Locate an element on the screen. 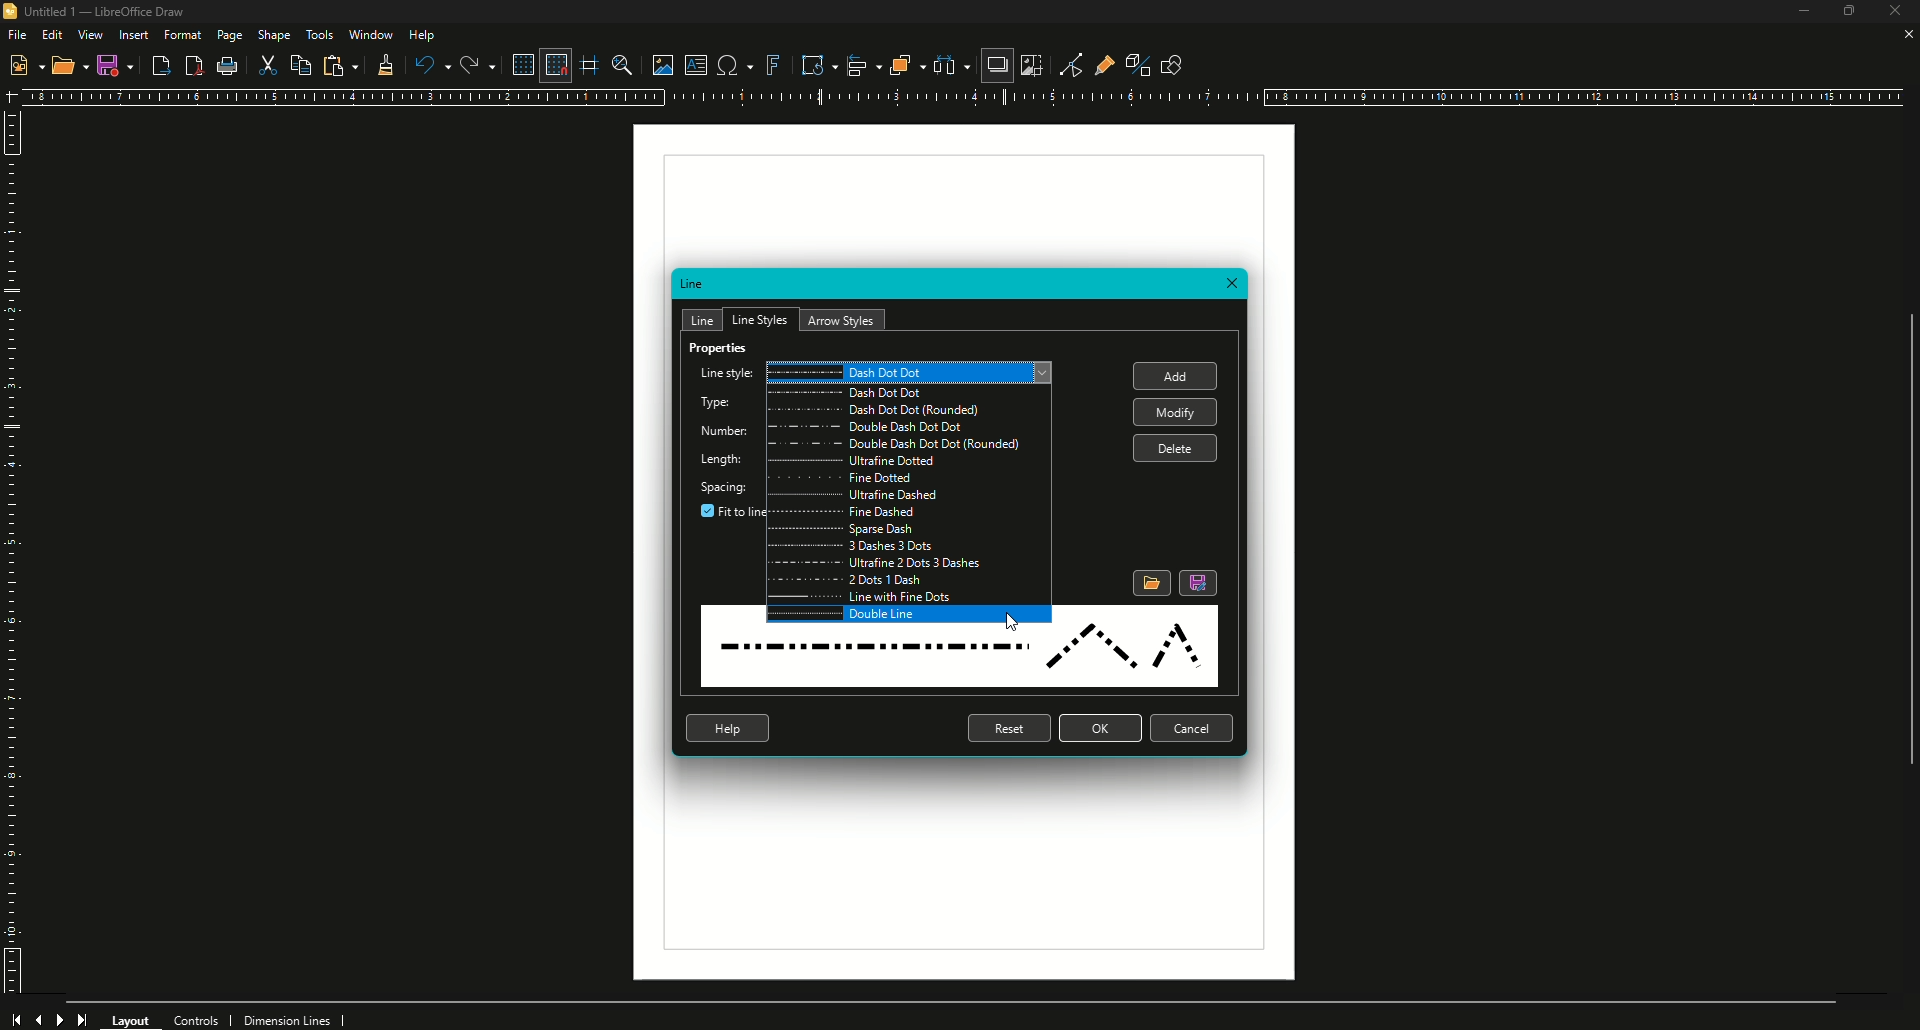 The image size is (1920, 1030). Number is located at coordinates (724, 432).